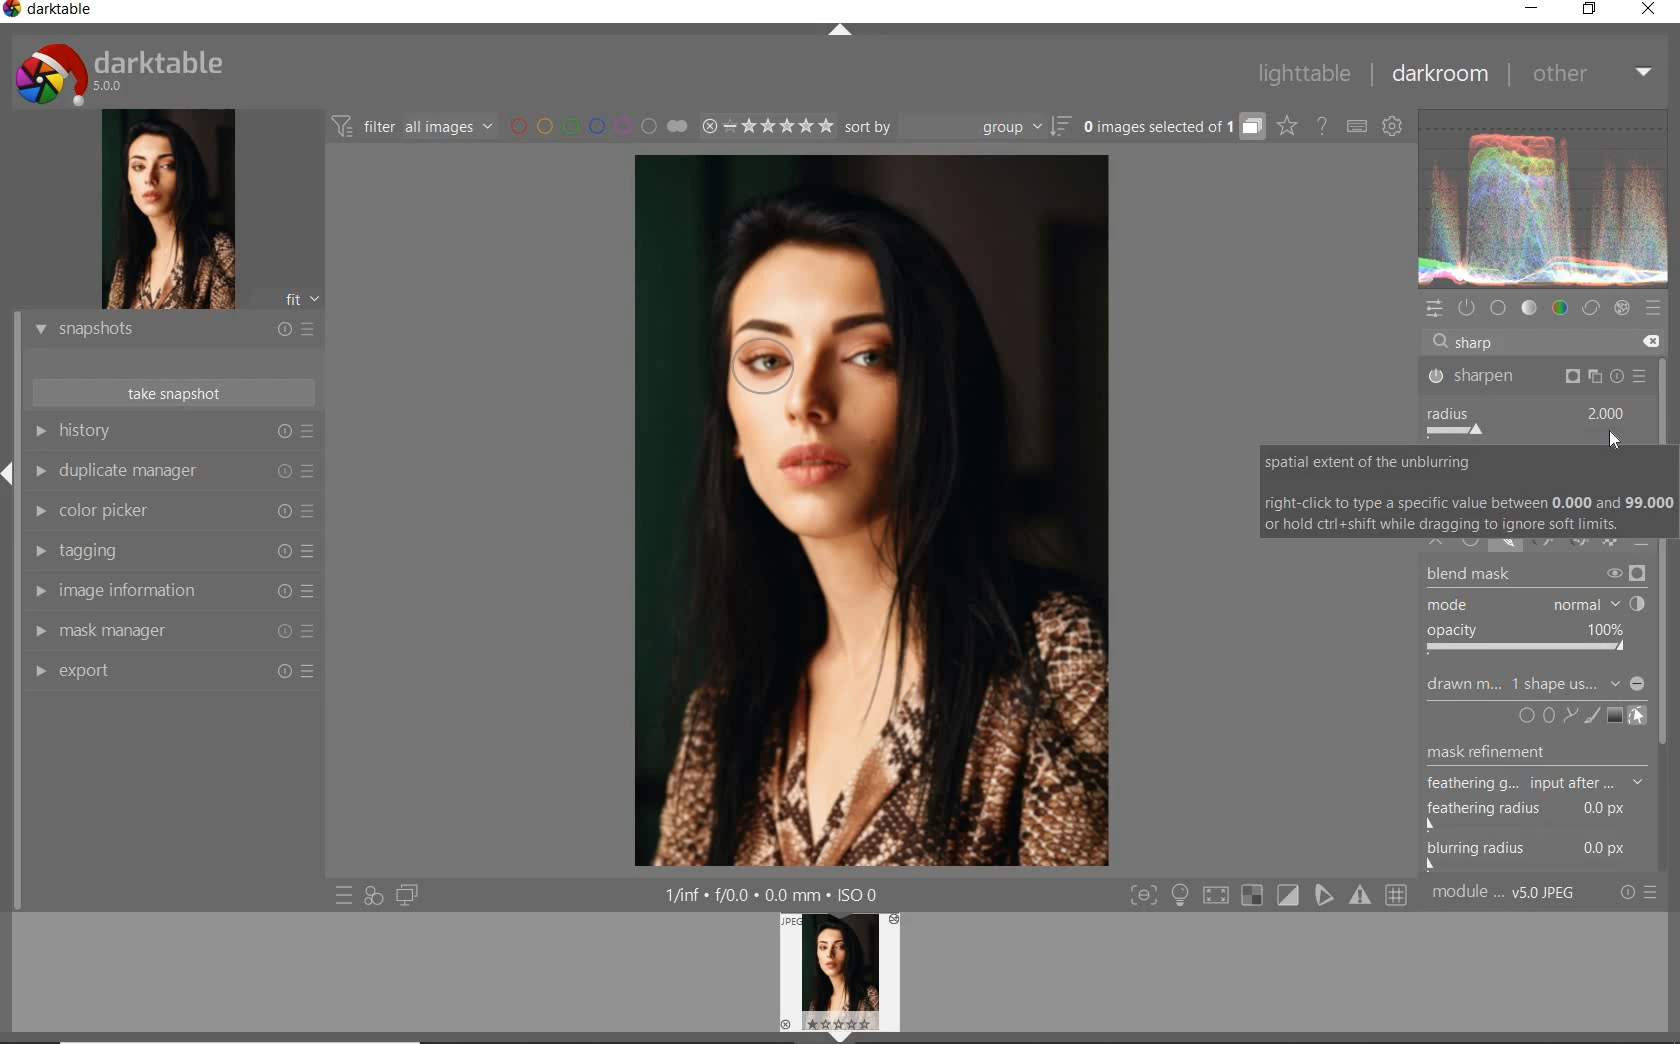 This screenshot has height=1044, width=1680. I want to click on history, so click(176, 430).